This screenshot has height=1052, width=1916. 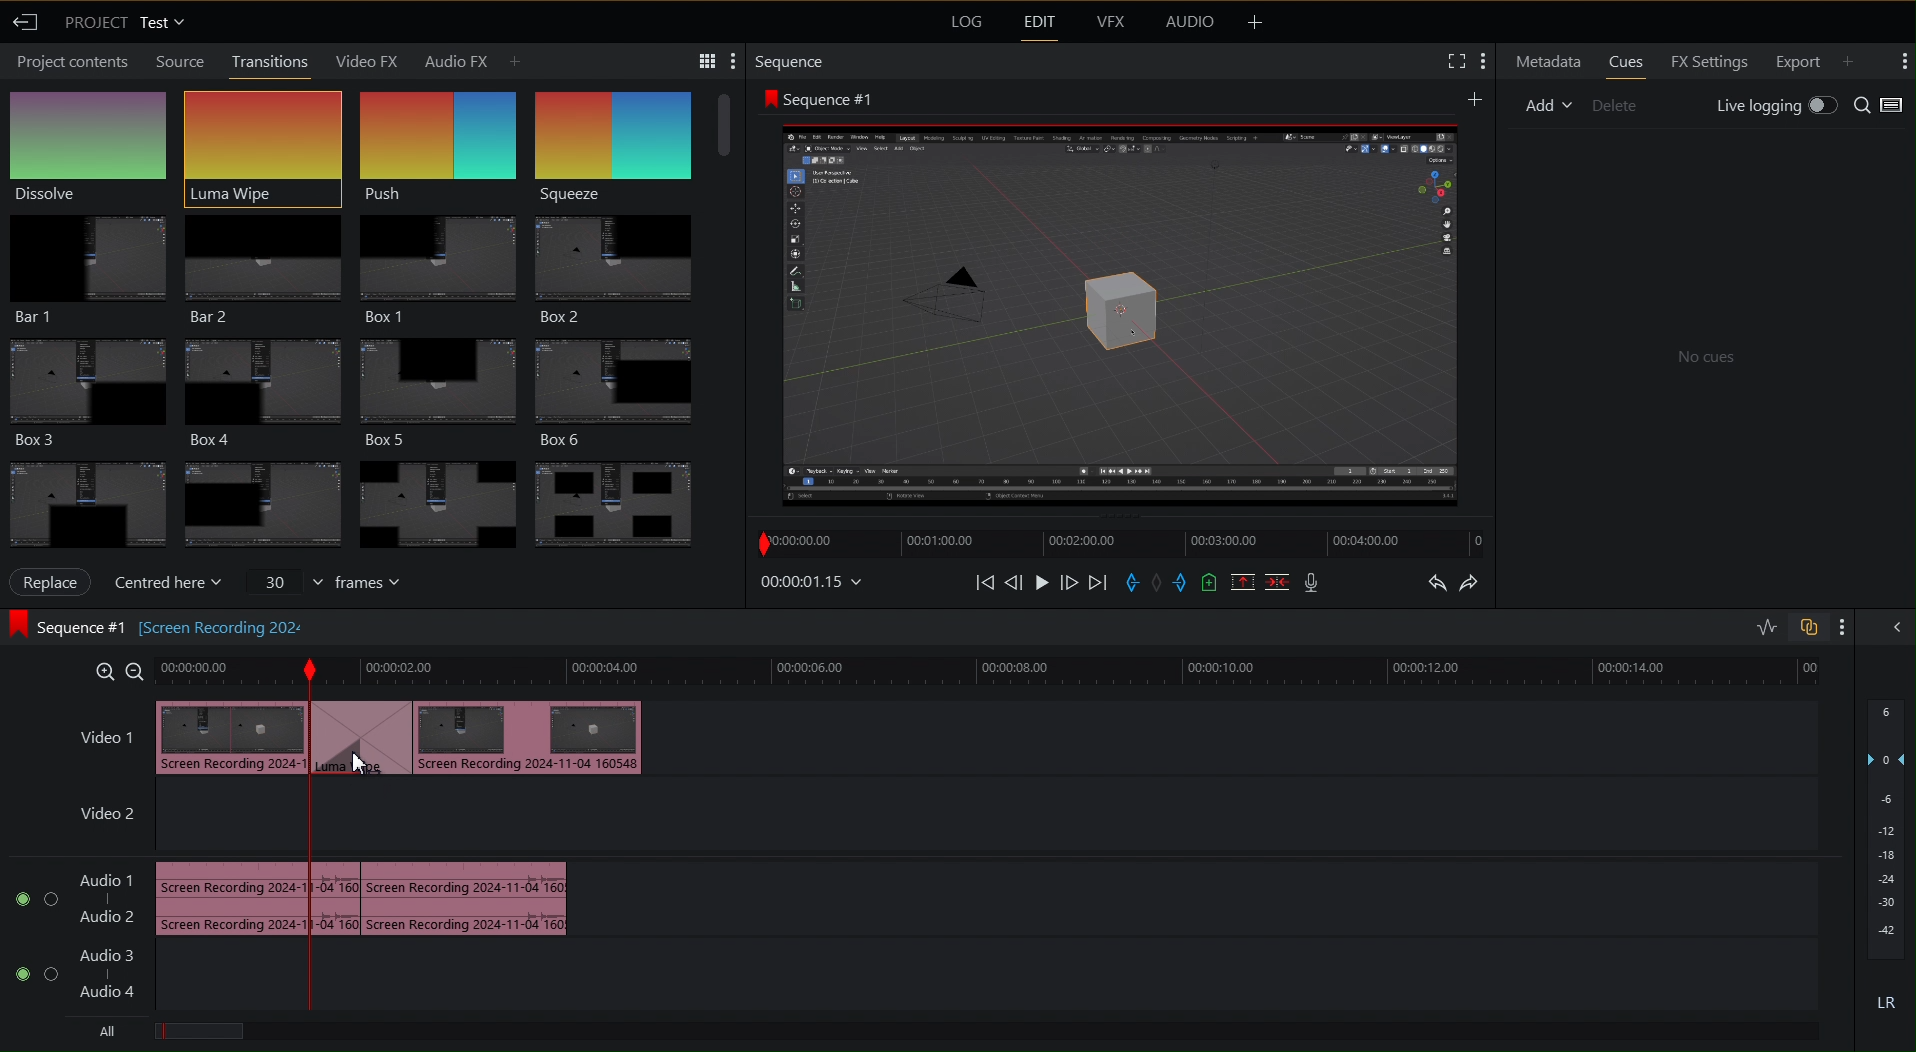 I want to click on Source, so click(x=176, y=61).